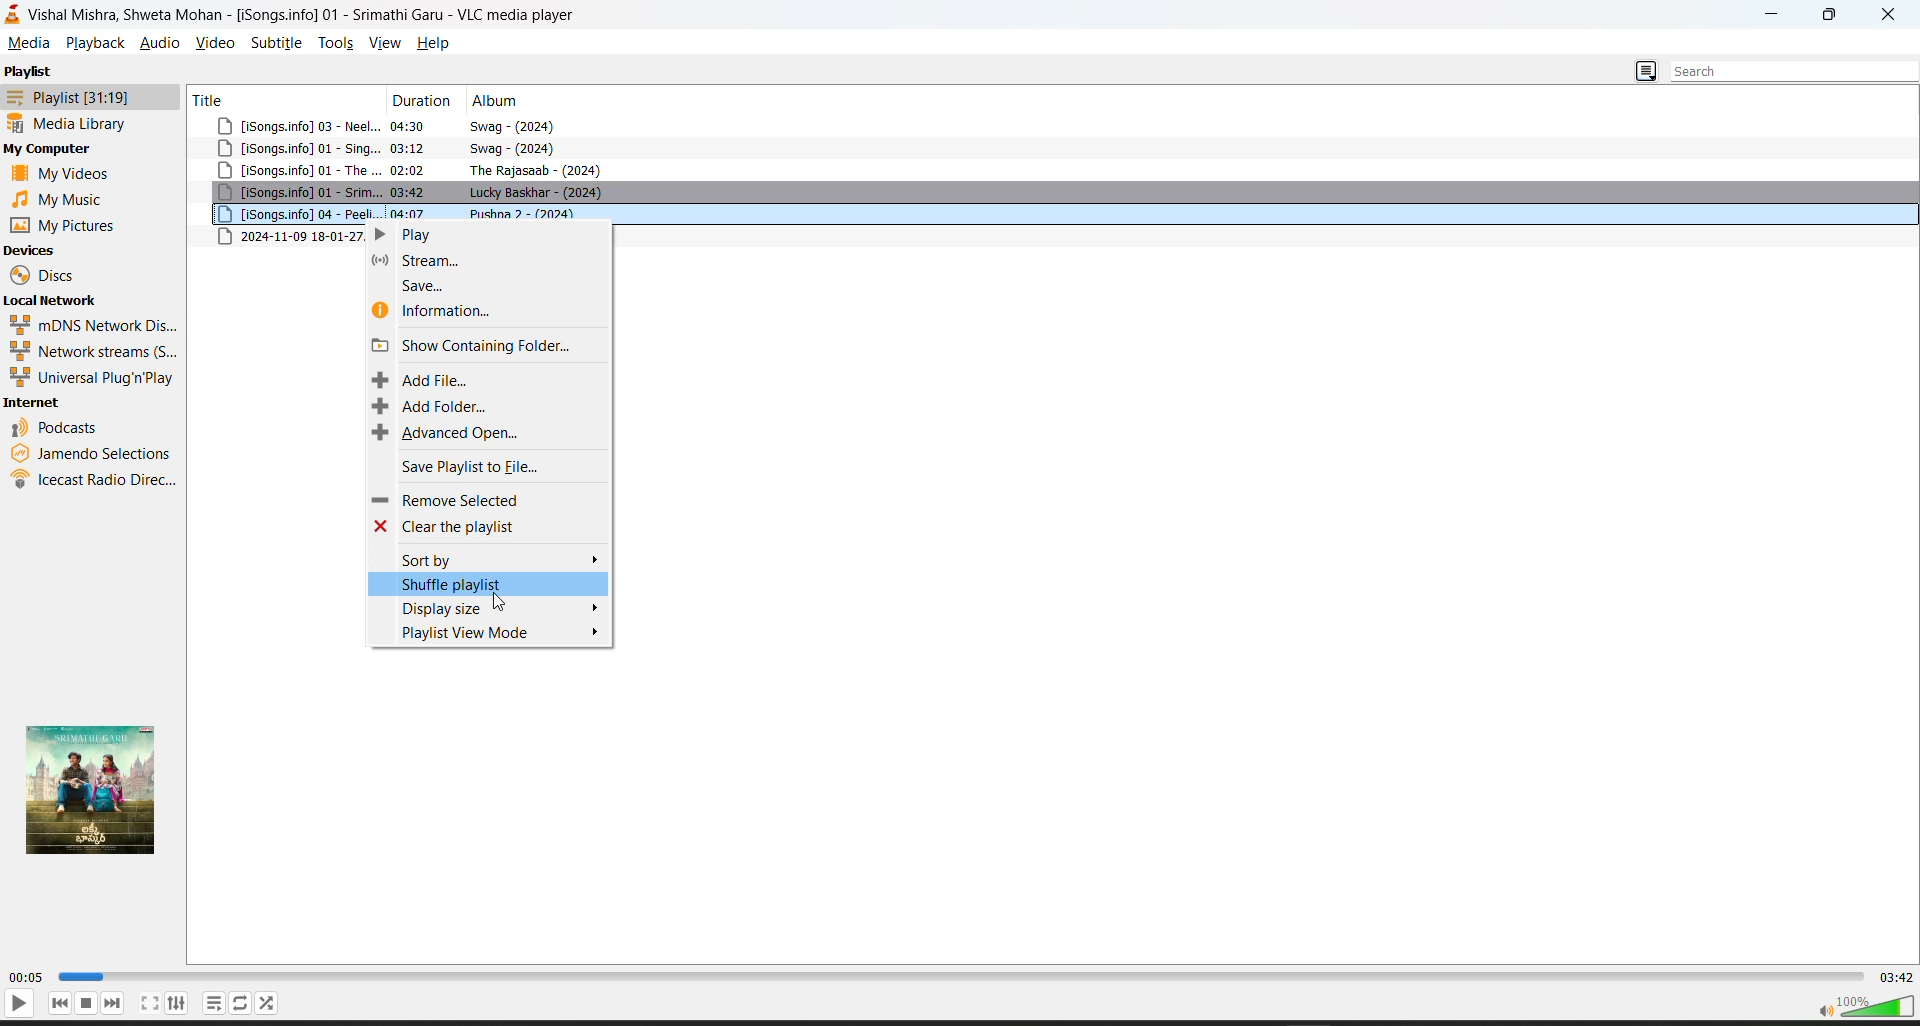 The height and width of the screenshot is (1026, 1920). What do you see at coordinates (1794, 68) in the screenshot?
I see `search` at bounding box center [1794, 68].